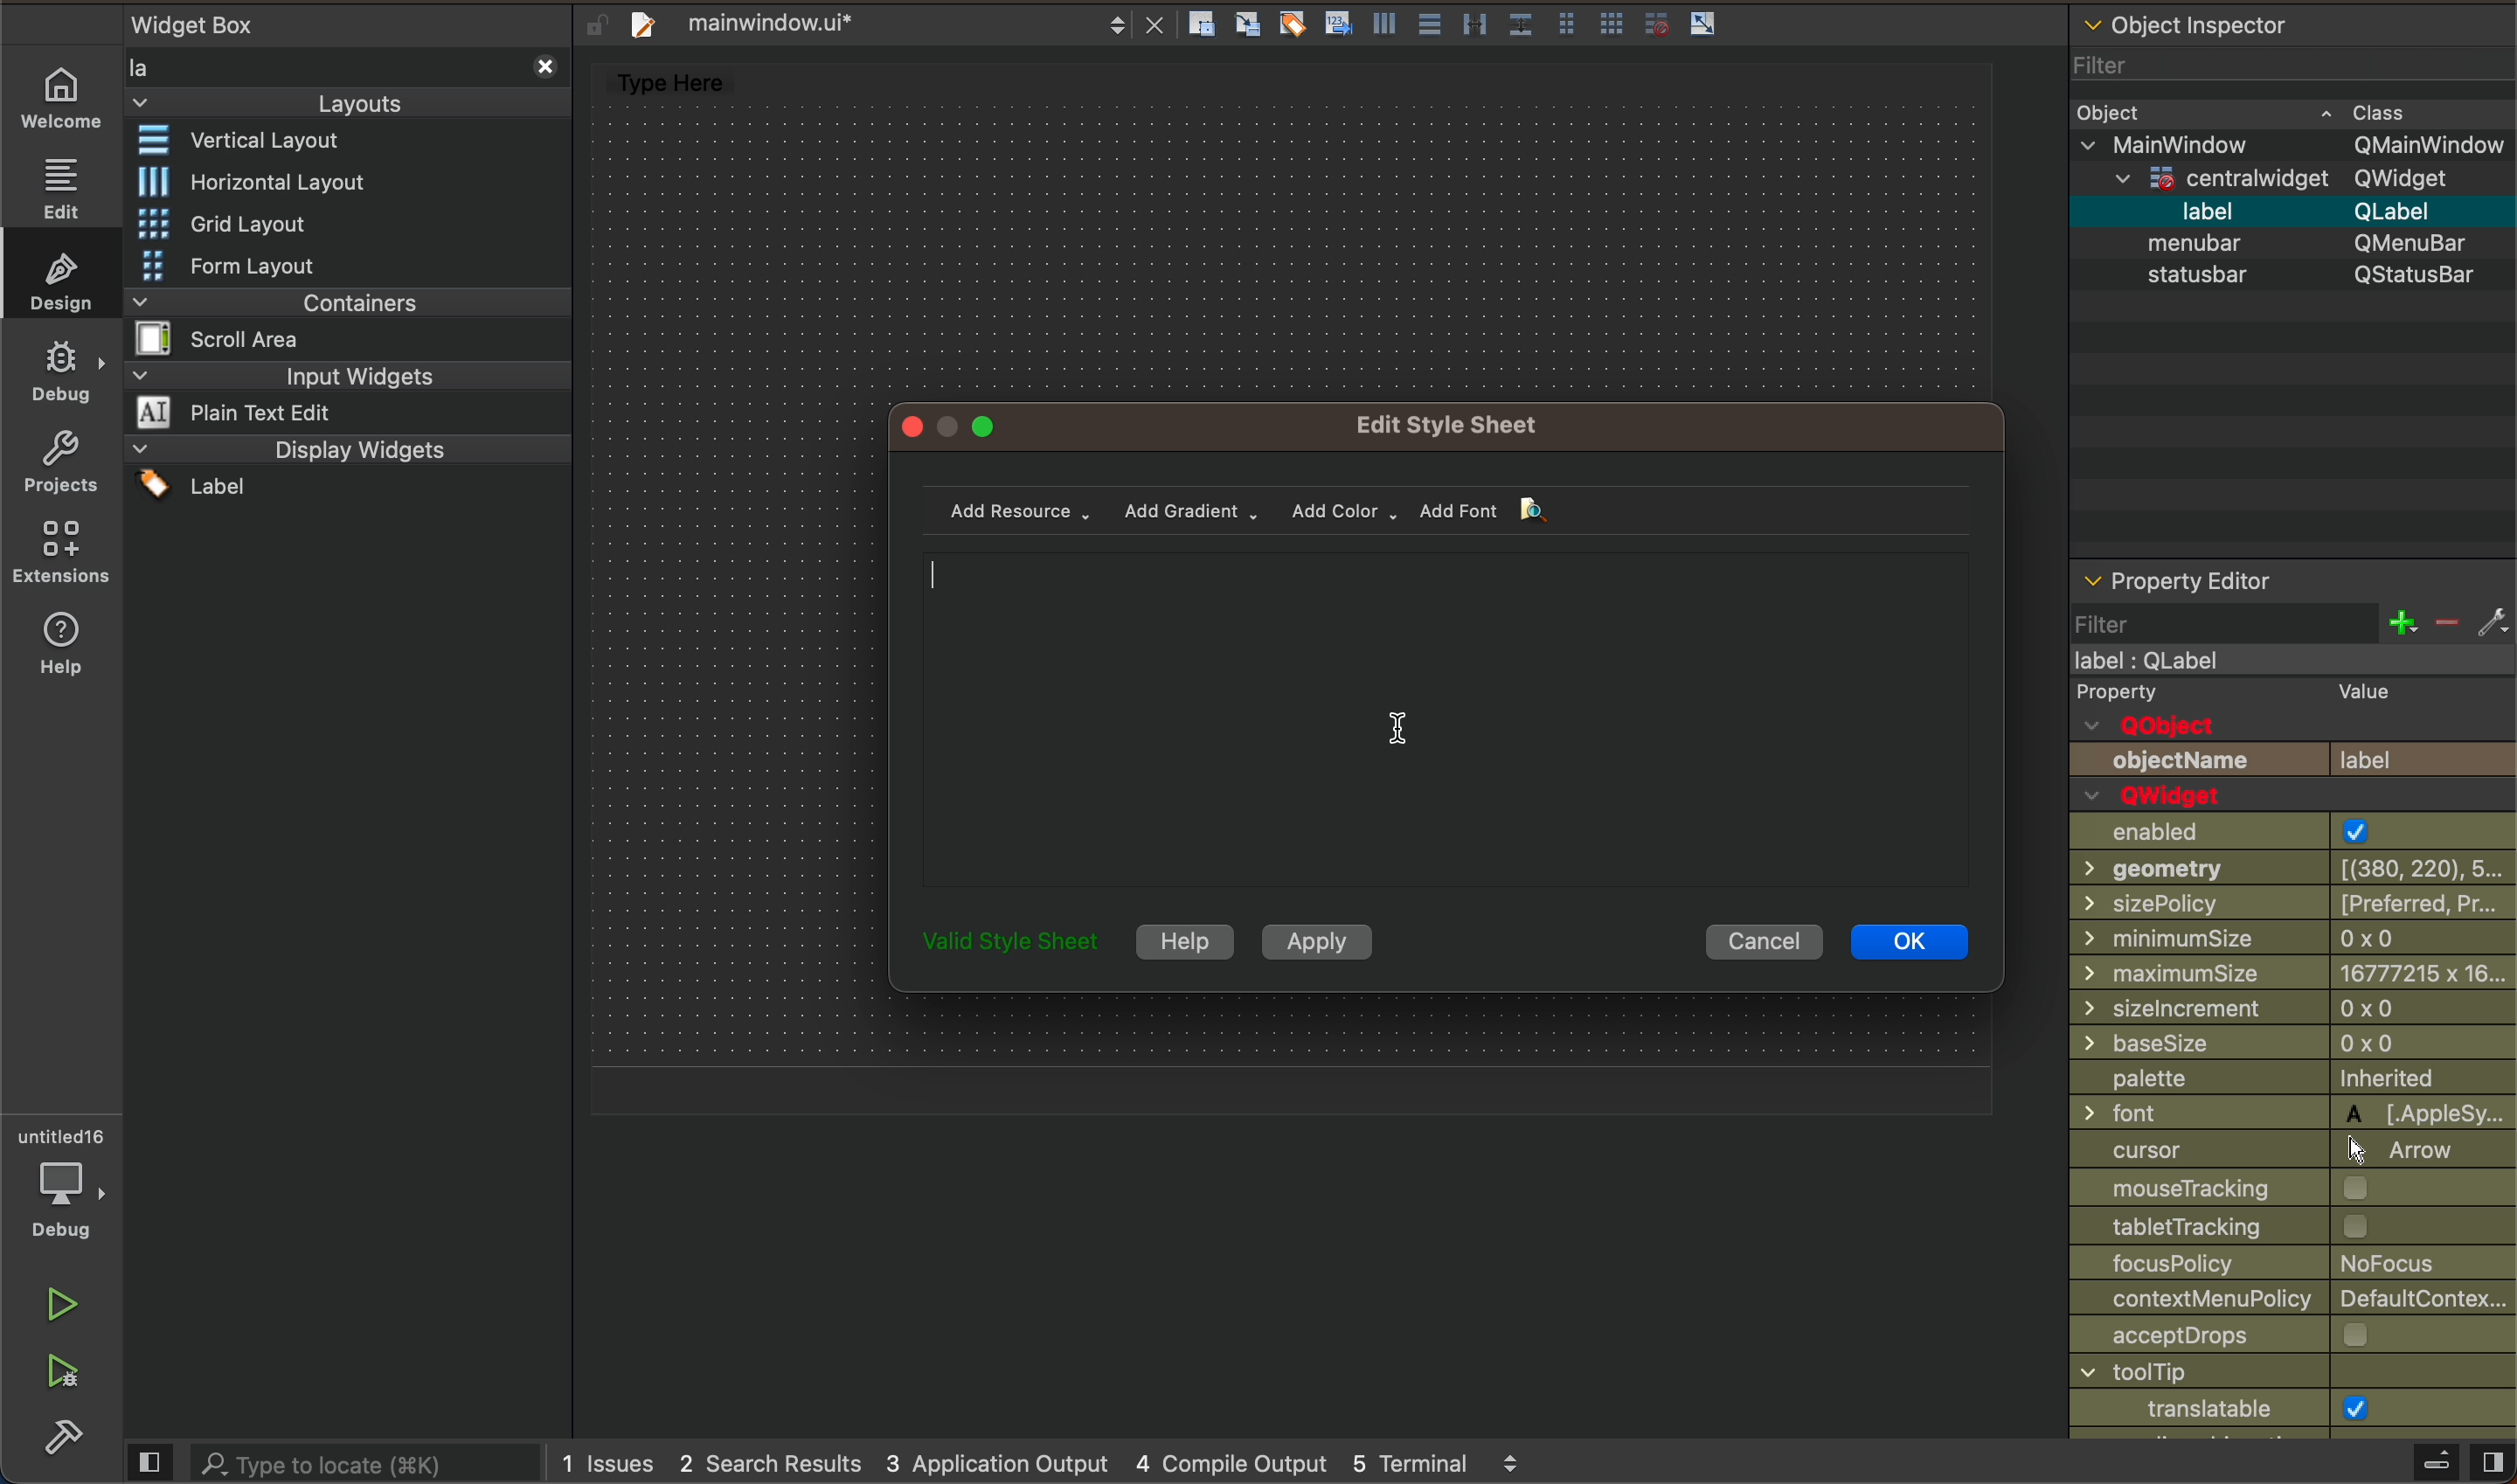  Describe the element at coordinates (57, 646) in the screenshot. I see `help` at that location.